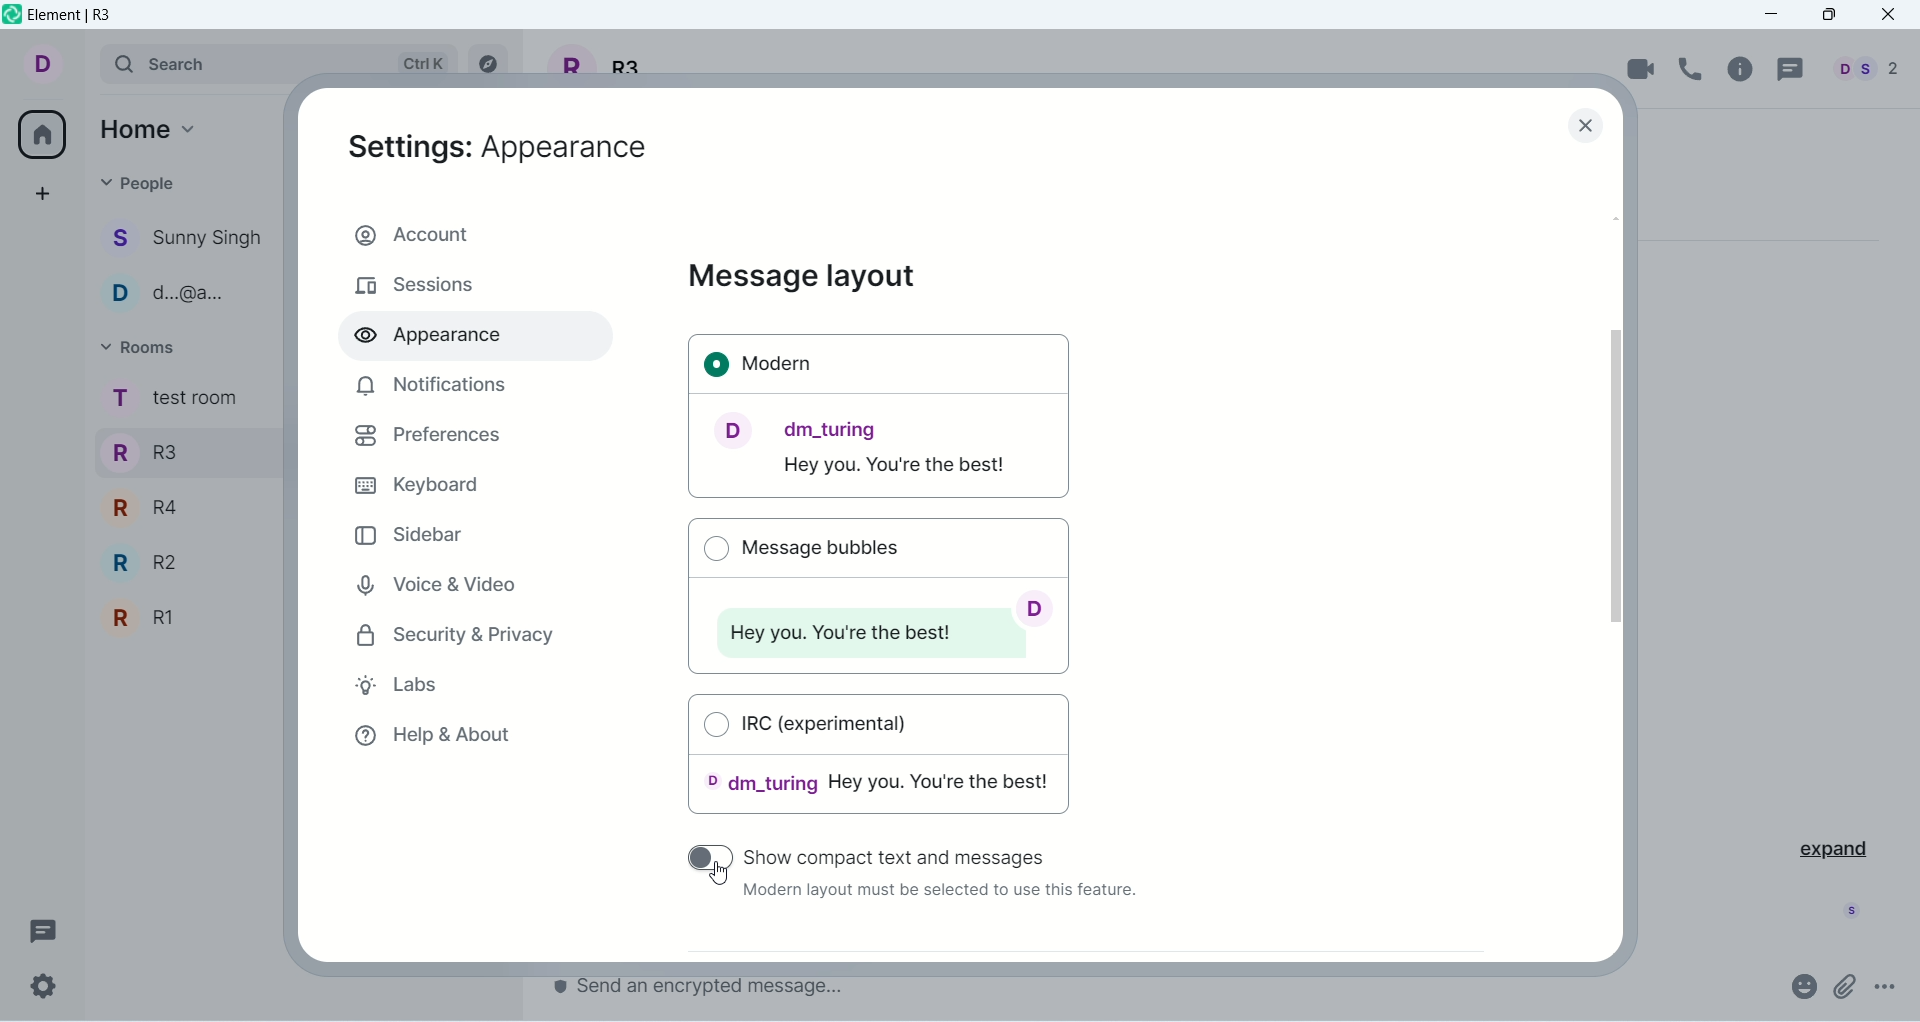 Image resolution: width=1920 pixels, height=1022 pixels. Describe the element at coordinates (499, 147) in the screenshot. I see `appearance` at that location.